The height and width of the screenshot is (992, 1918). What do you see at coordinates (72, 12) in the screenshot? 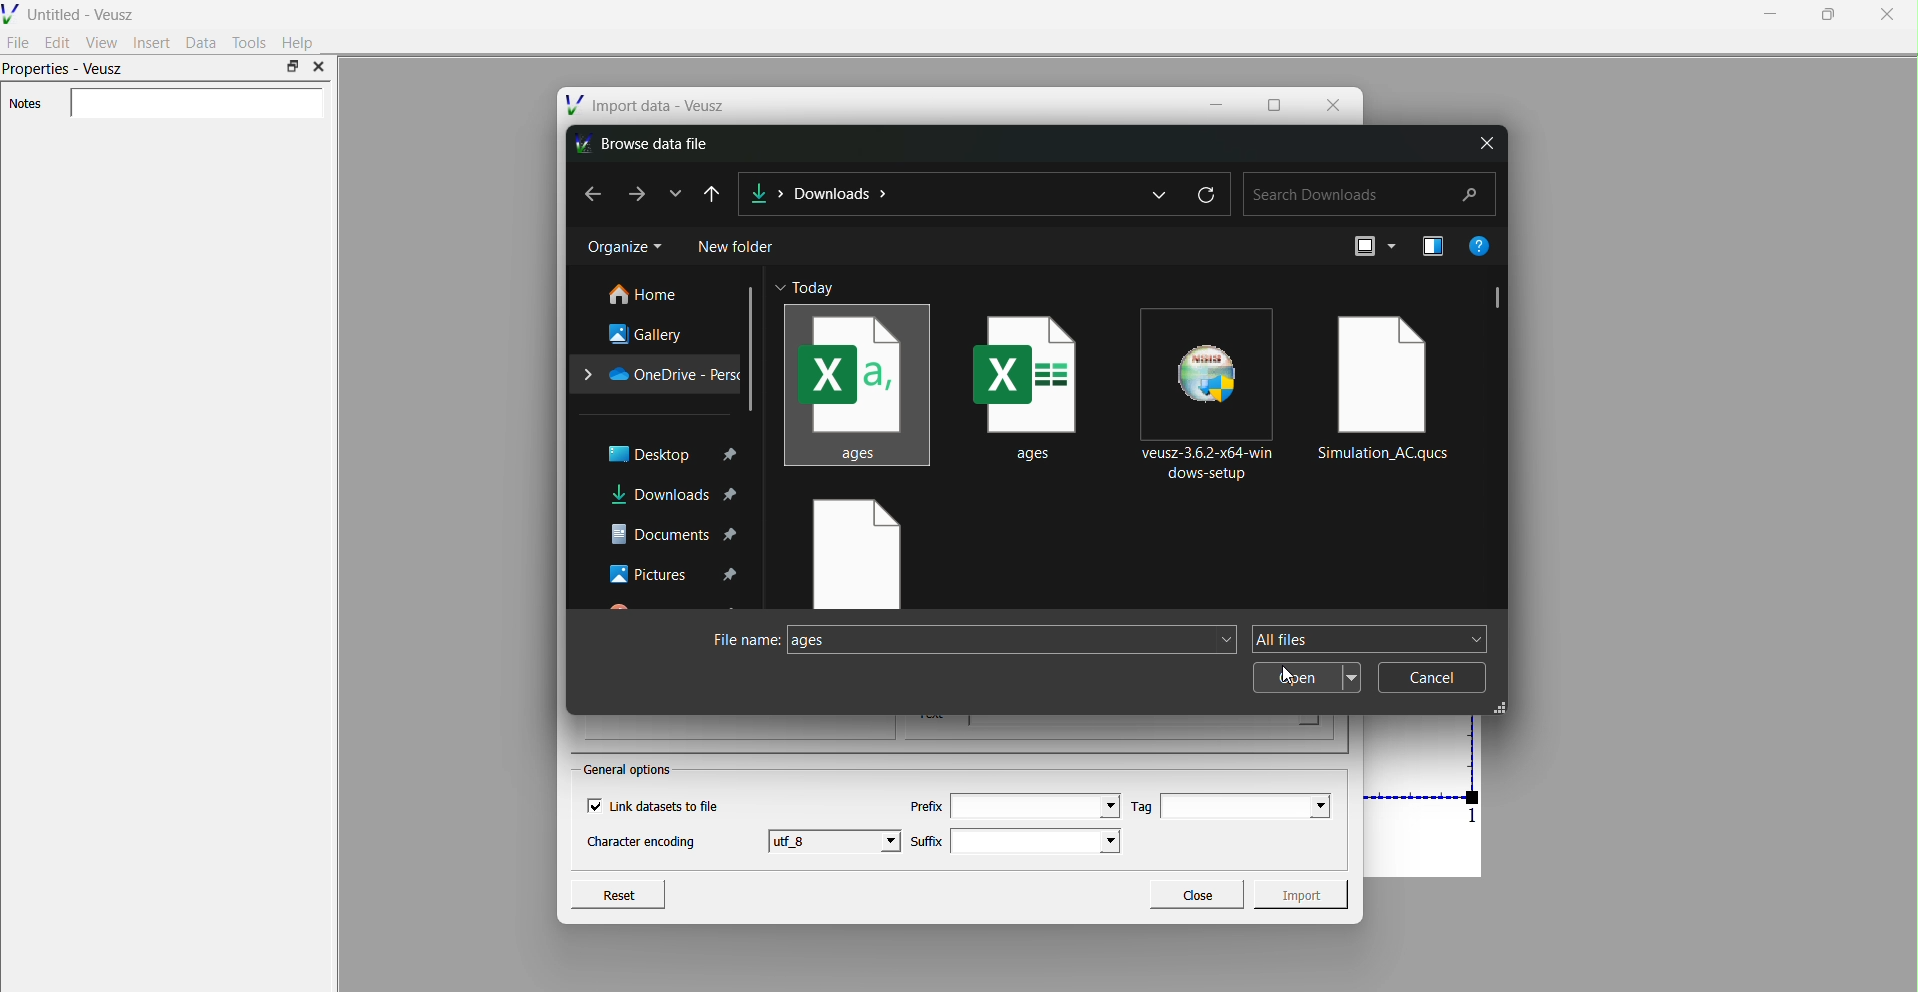
I see `Untitled - Veusz` at bounding box center [72, 12].